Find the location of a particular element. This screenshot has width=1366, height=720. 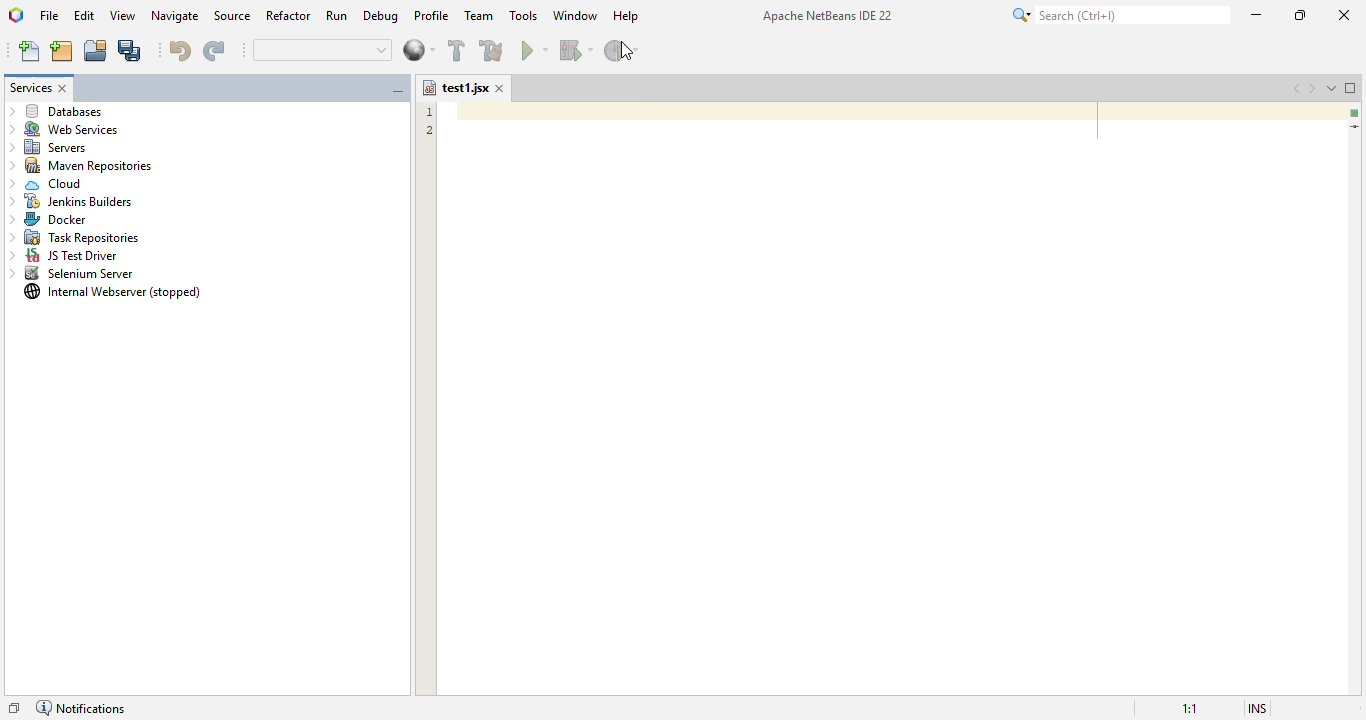

insert mode is located at coordinates (1257, 707).